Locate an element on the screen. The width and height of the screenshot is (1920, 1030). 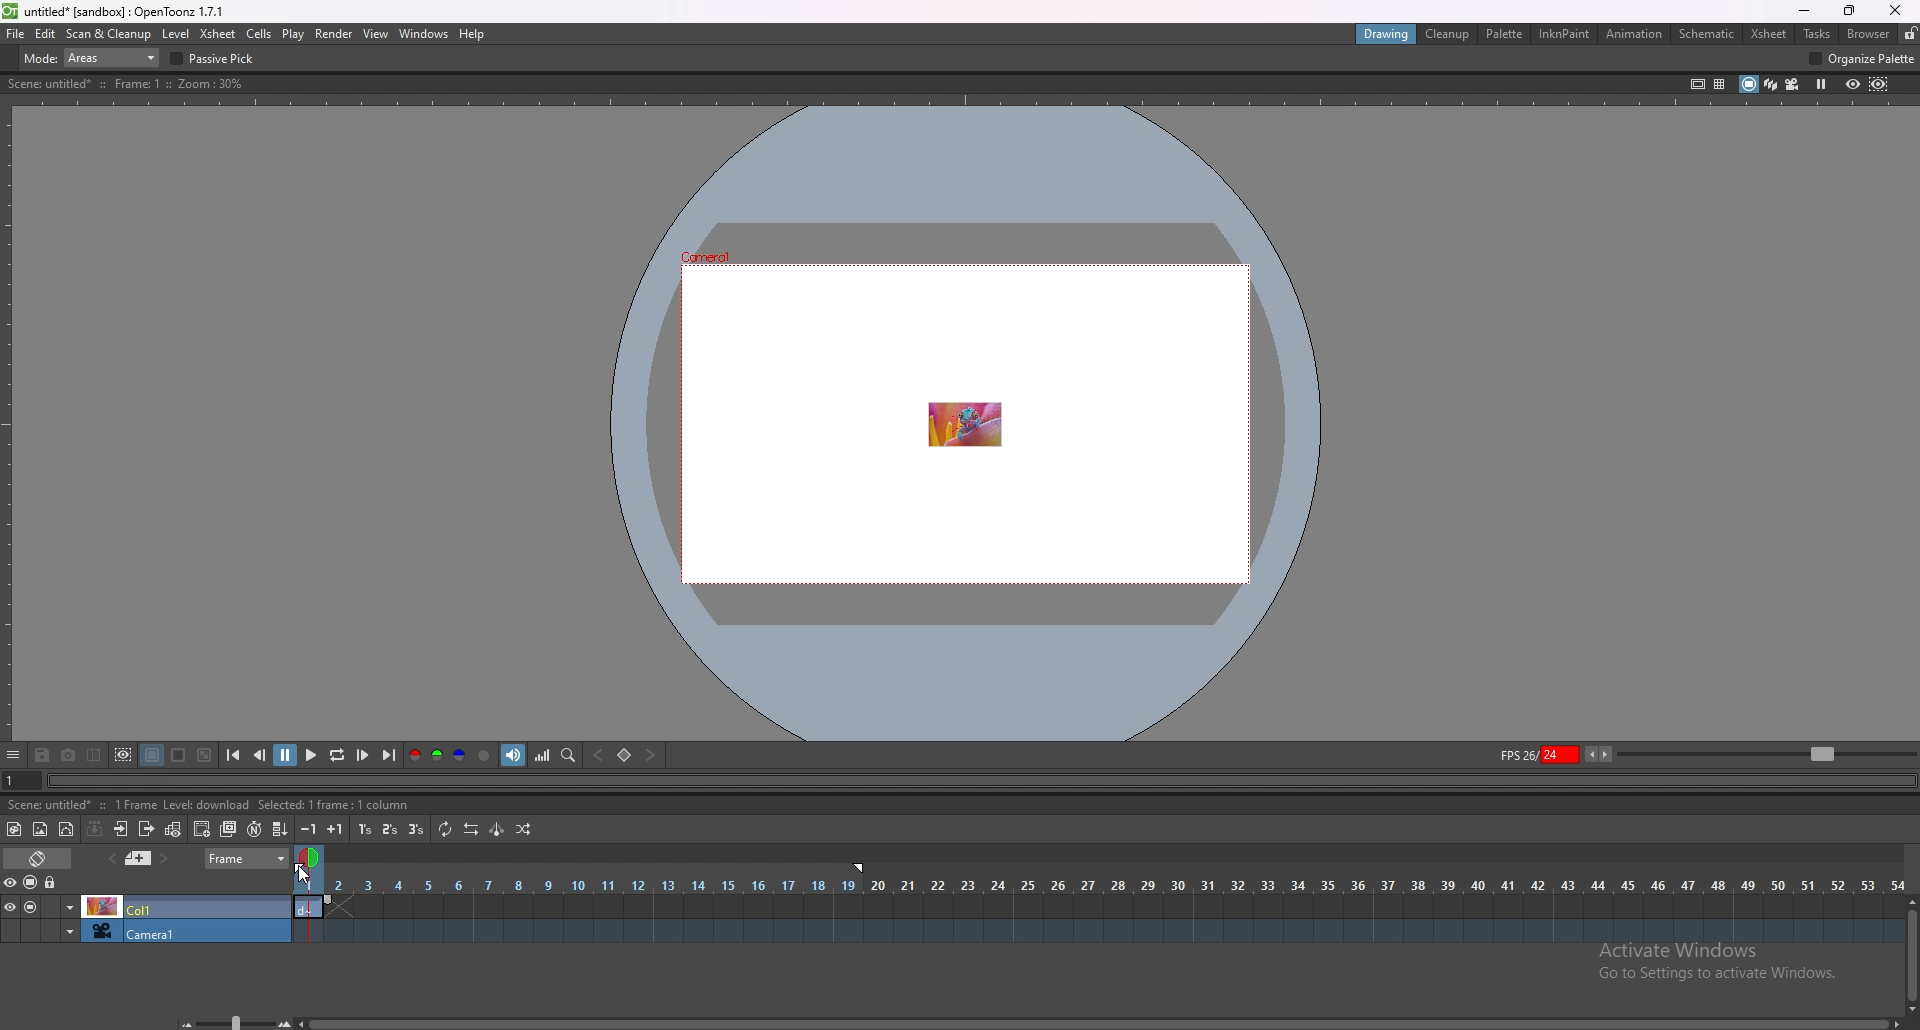
windows is located at coordinates (424, 34).